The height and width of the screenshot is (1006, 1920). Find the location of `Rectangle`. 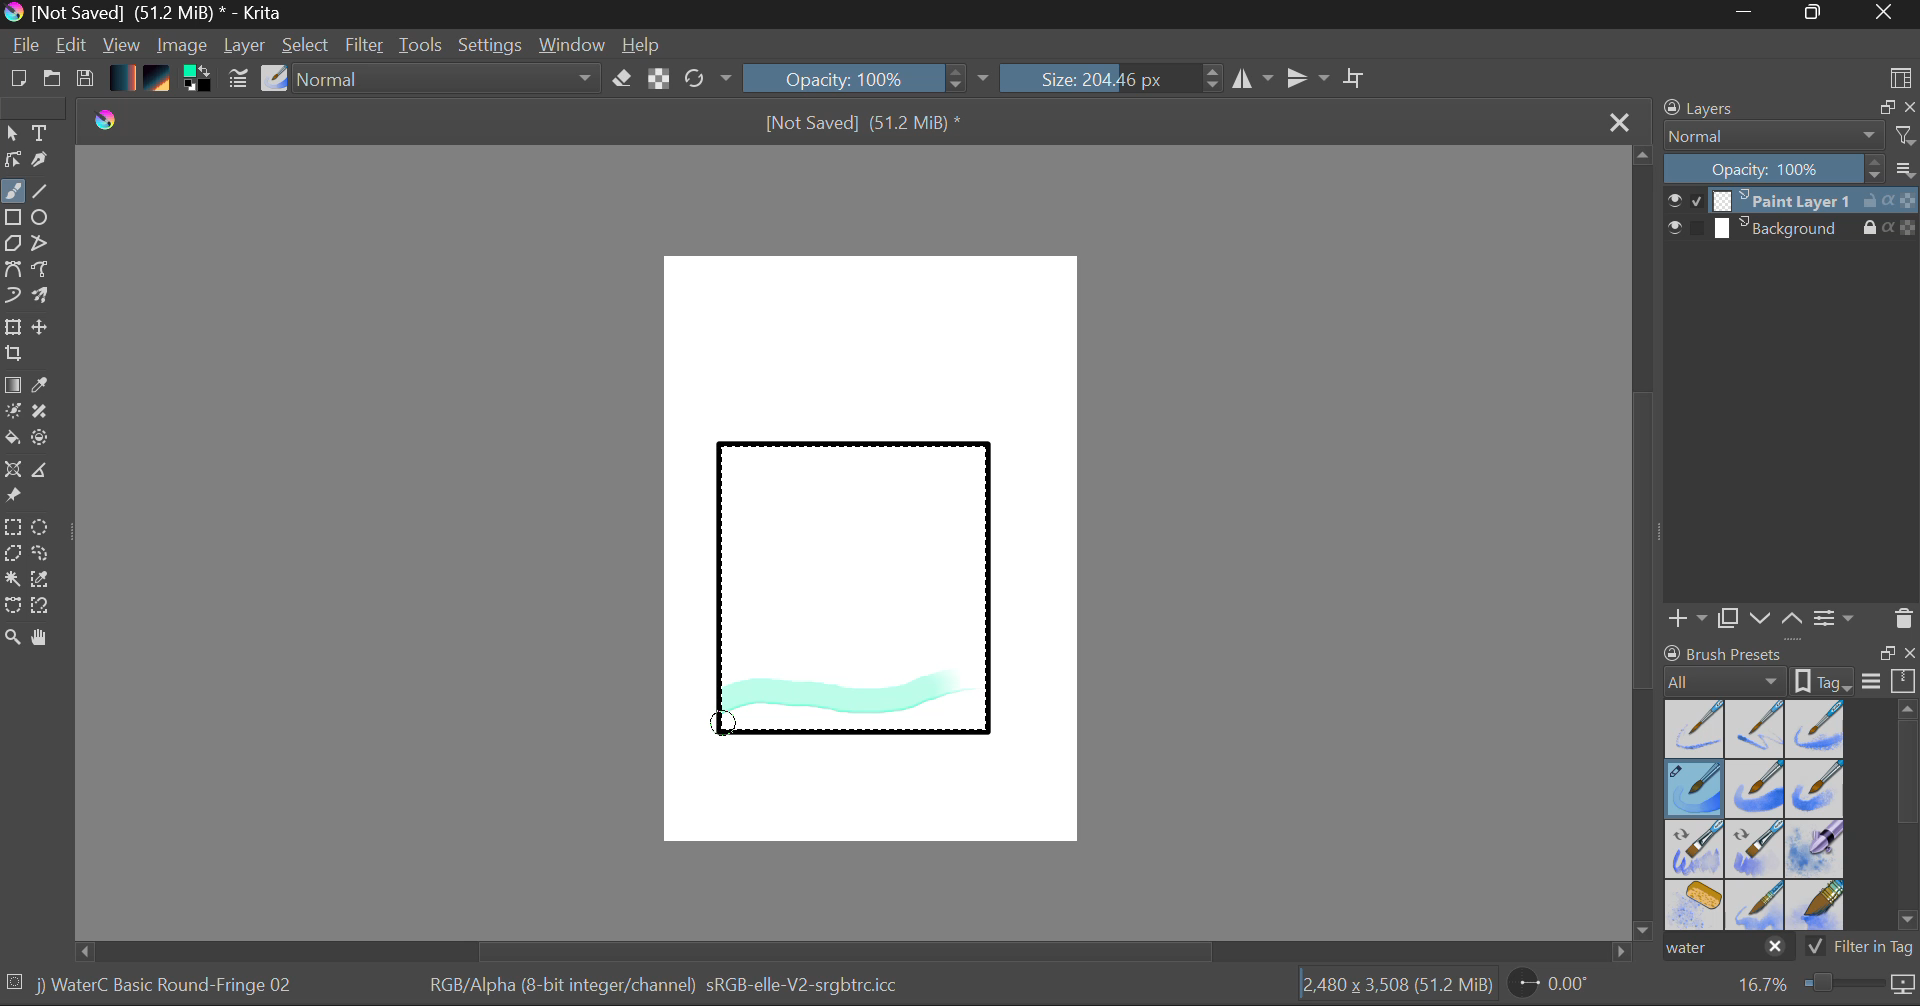

Rectangle is located at coordinates (14, 219).